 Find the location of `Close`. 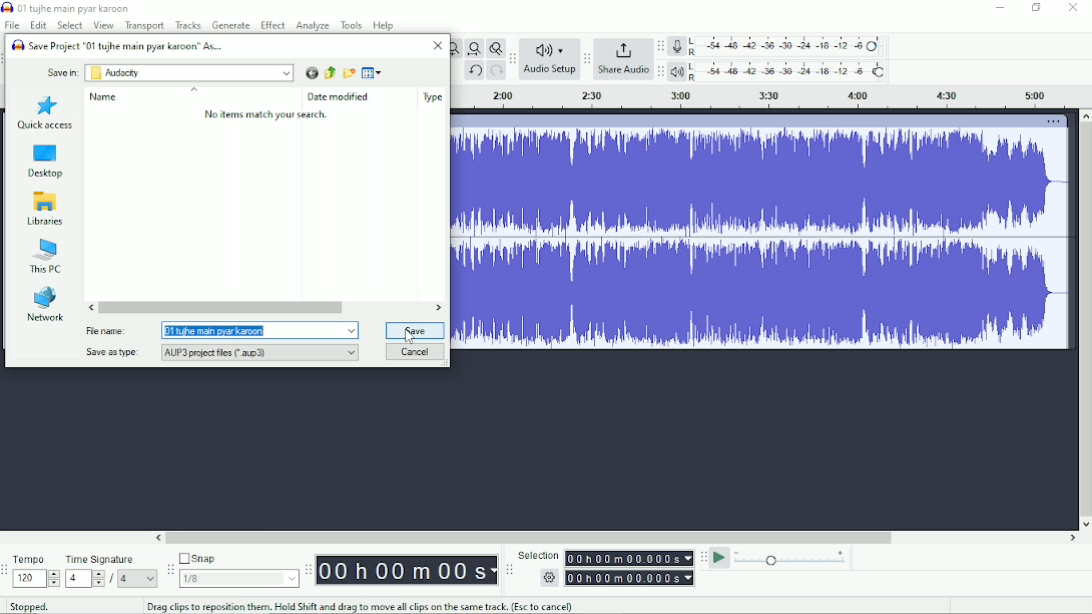

Close is located at coordinates (1073, 9).